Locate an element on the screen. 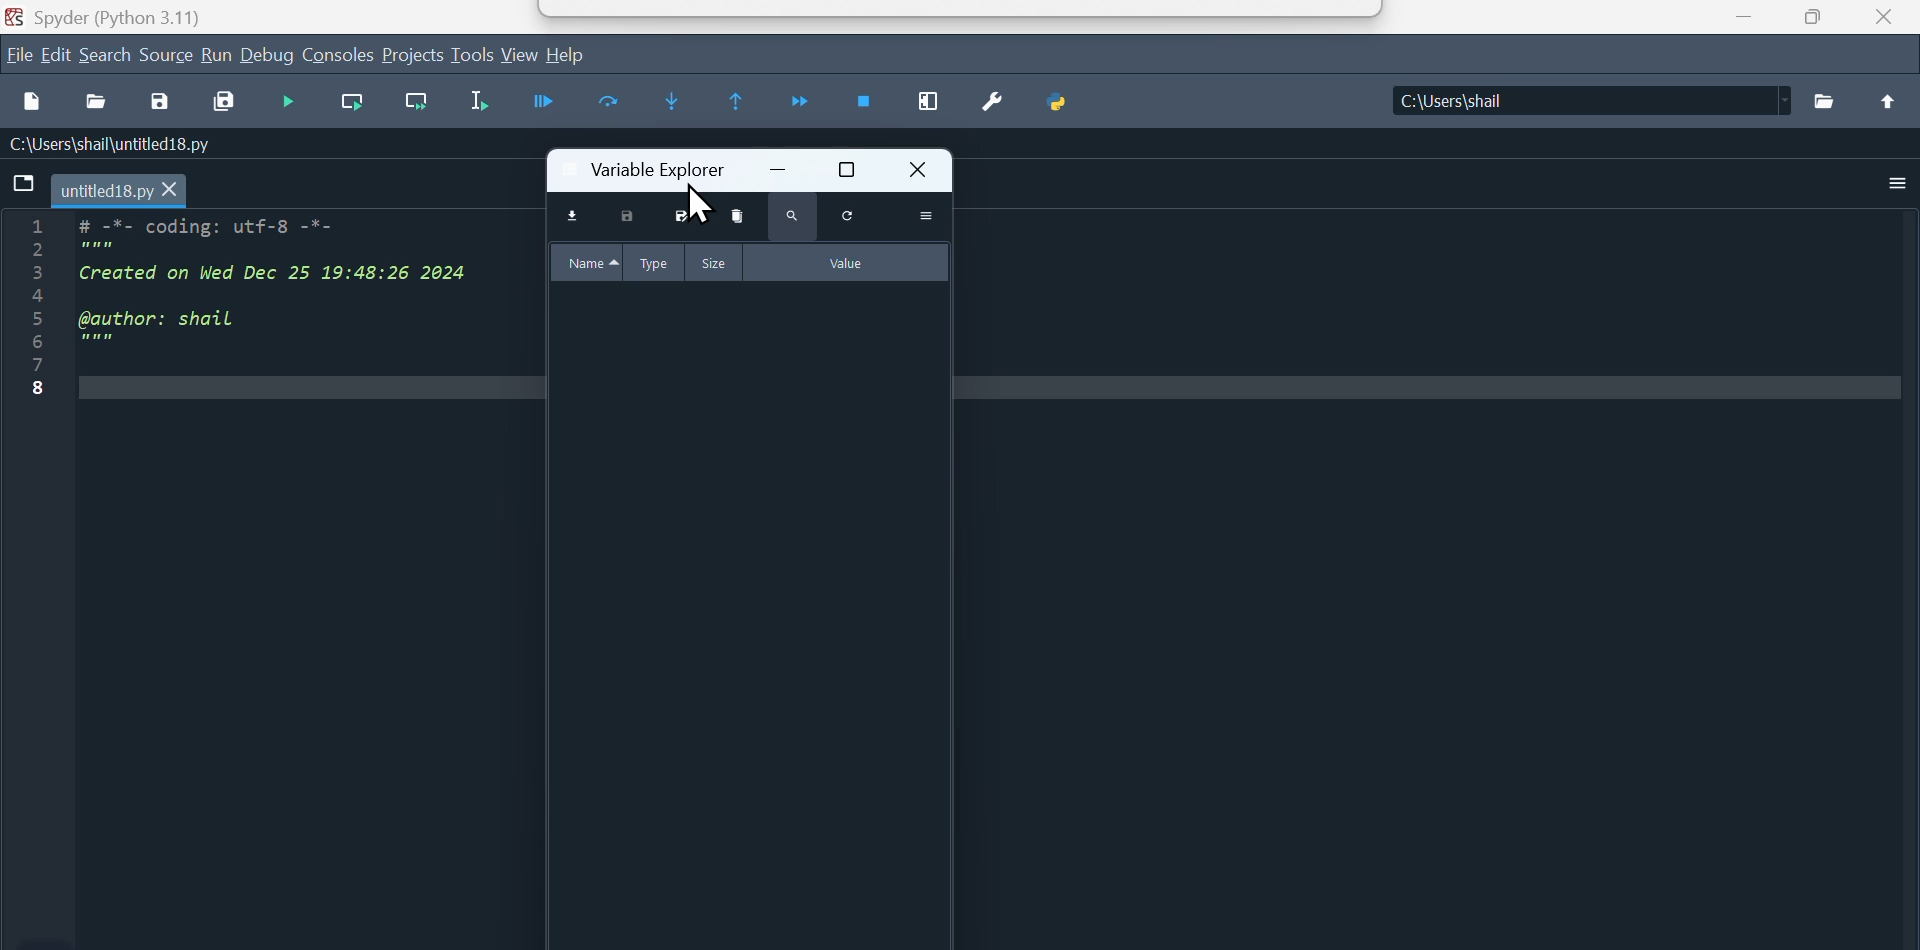 The height and width of the screenshot is (950, 1920). maximize is located at coordinates (846, 169).